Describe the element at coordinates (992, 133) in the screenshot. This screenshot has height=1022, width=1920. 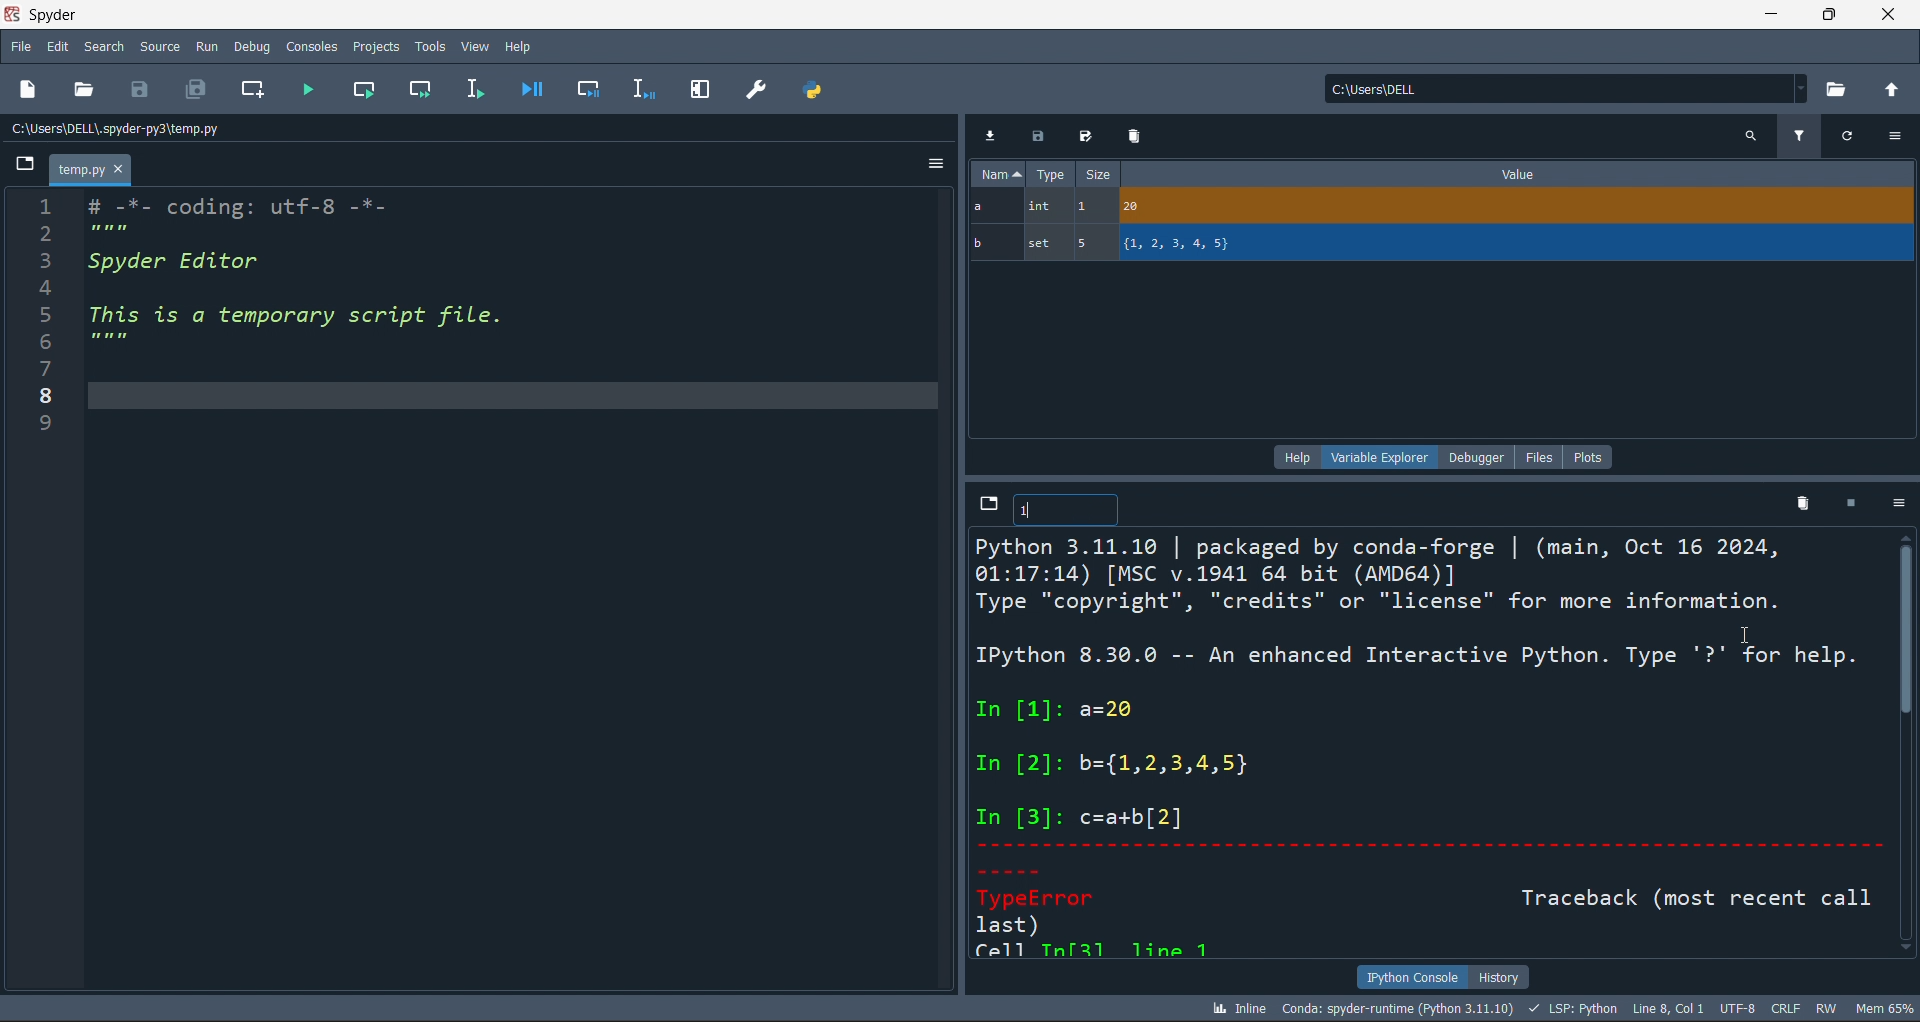
I see `import data` at that location.